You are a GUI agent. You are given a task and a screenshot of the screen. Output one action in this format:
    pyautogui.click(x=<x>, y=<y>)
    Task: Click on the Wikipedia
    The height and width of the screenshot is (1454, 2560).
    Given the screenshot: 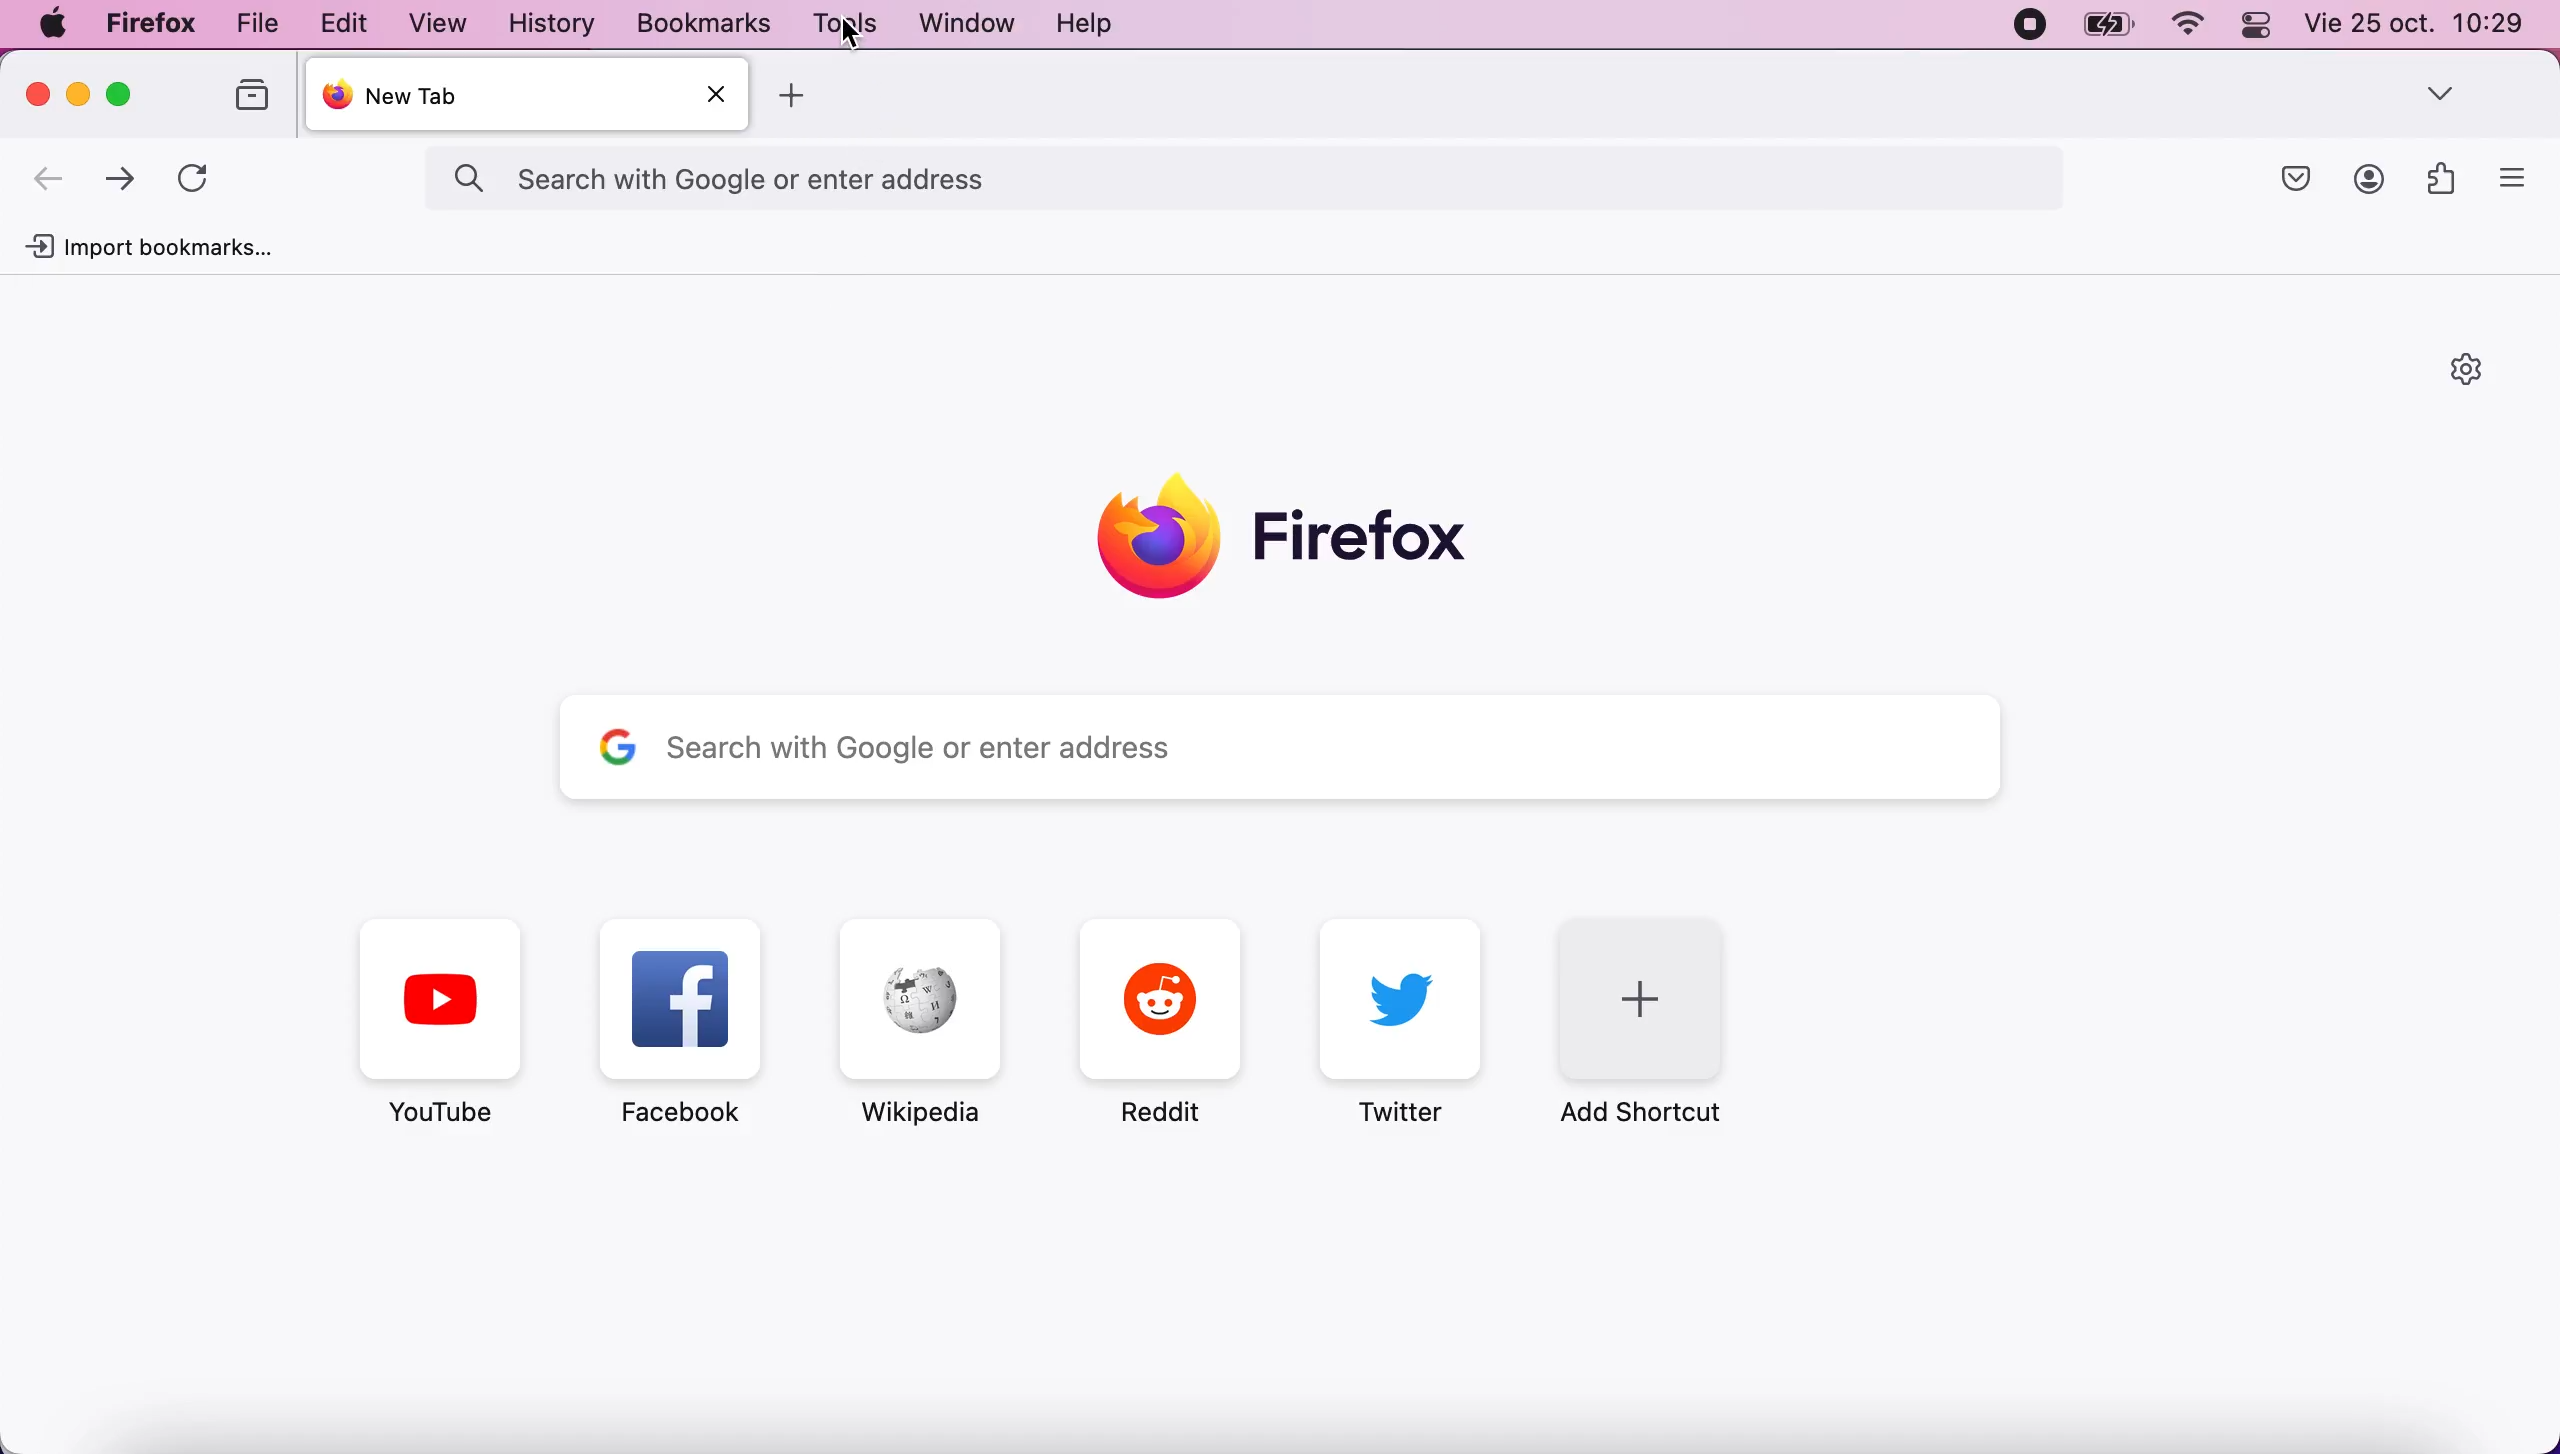 What is the action you would take?
    pyautogui.click(x=920, y=1022)
    